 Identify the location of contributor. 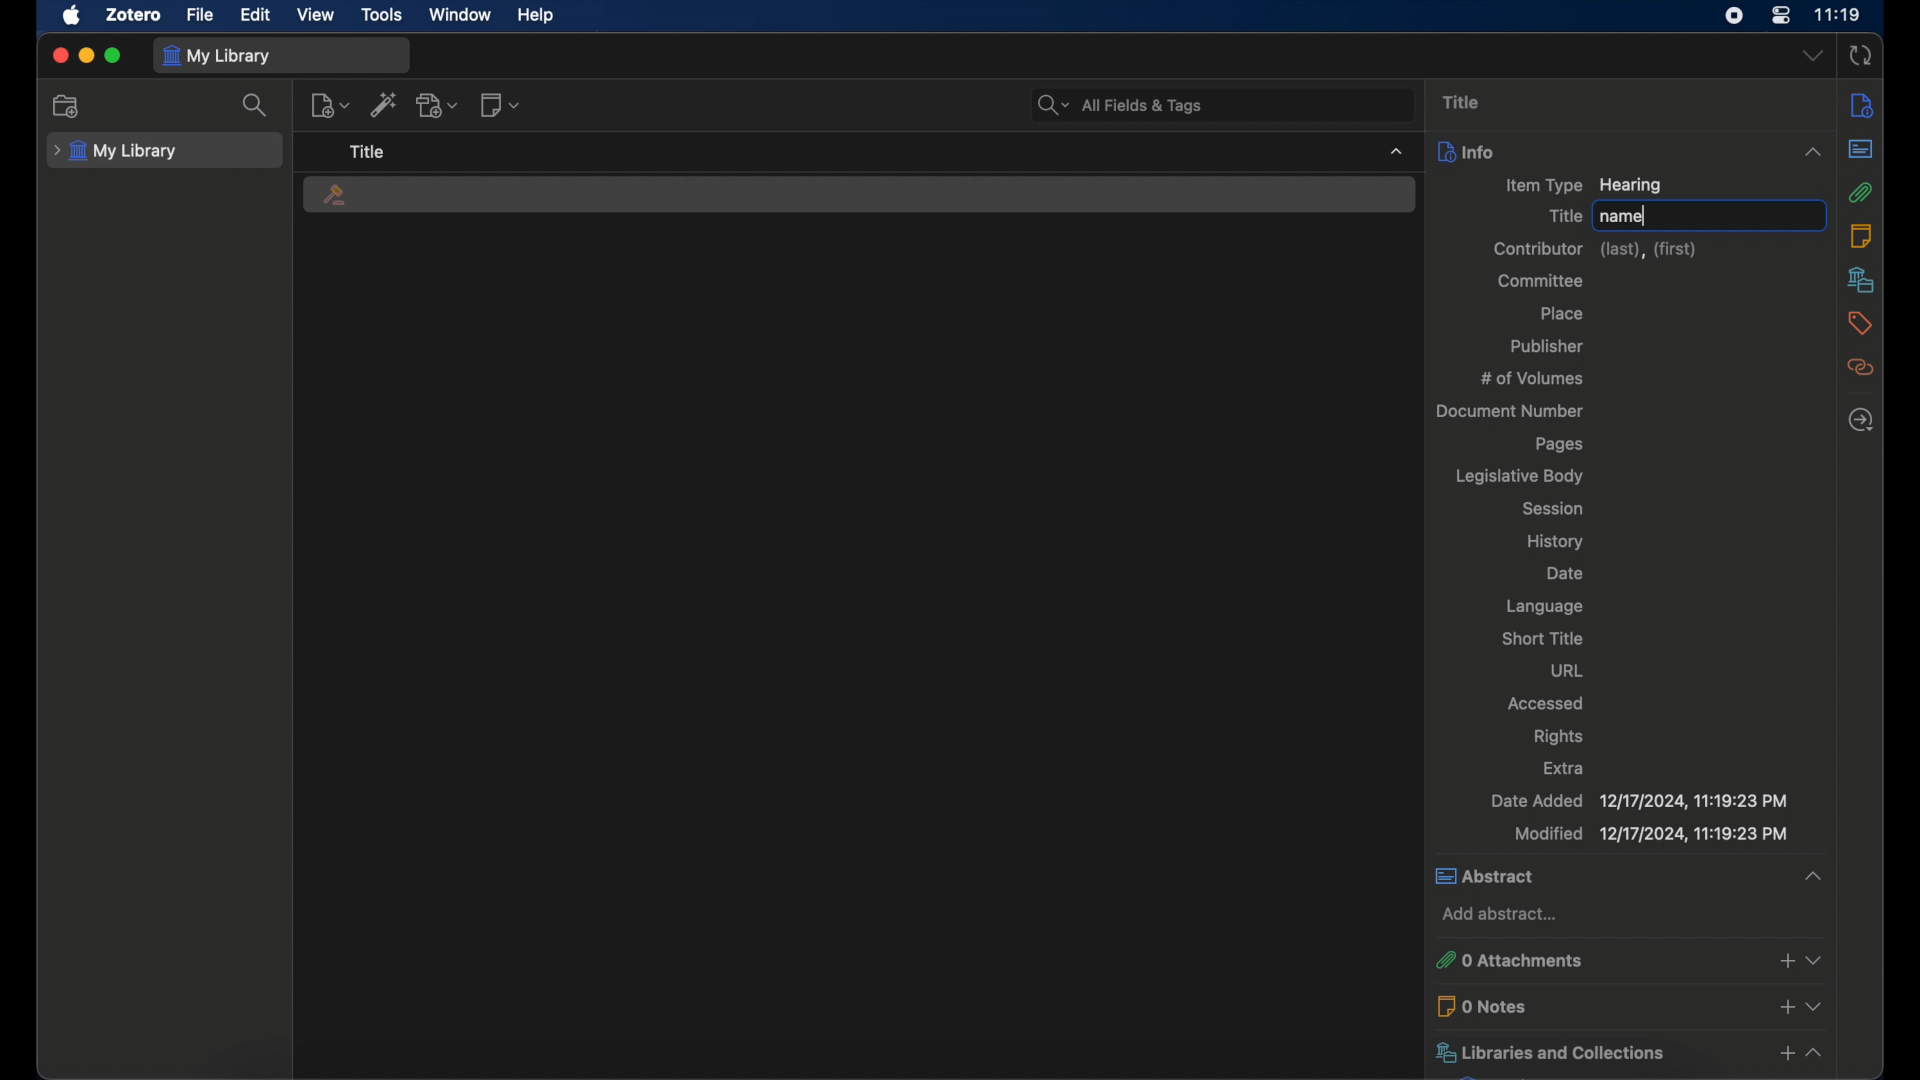
(1598, 250).